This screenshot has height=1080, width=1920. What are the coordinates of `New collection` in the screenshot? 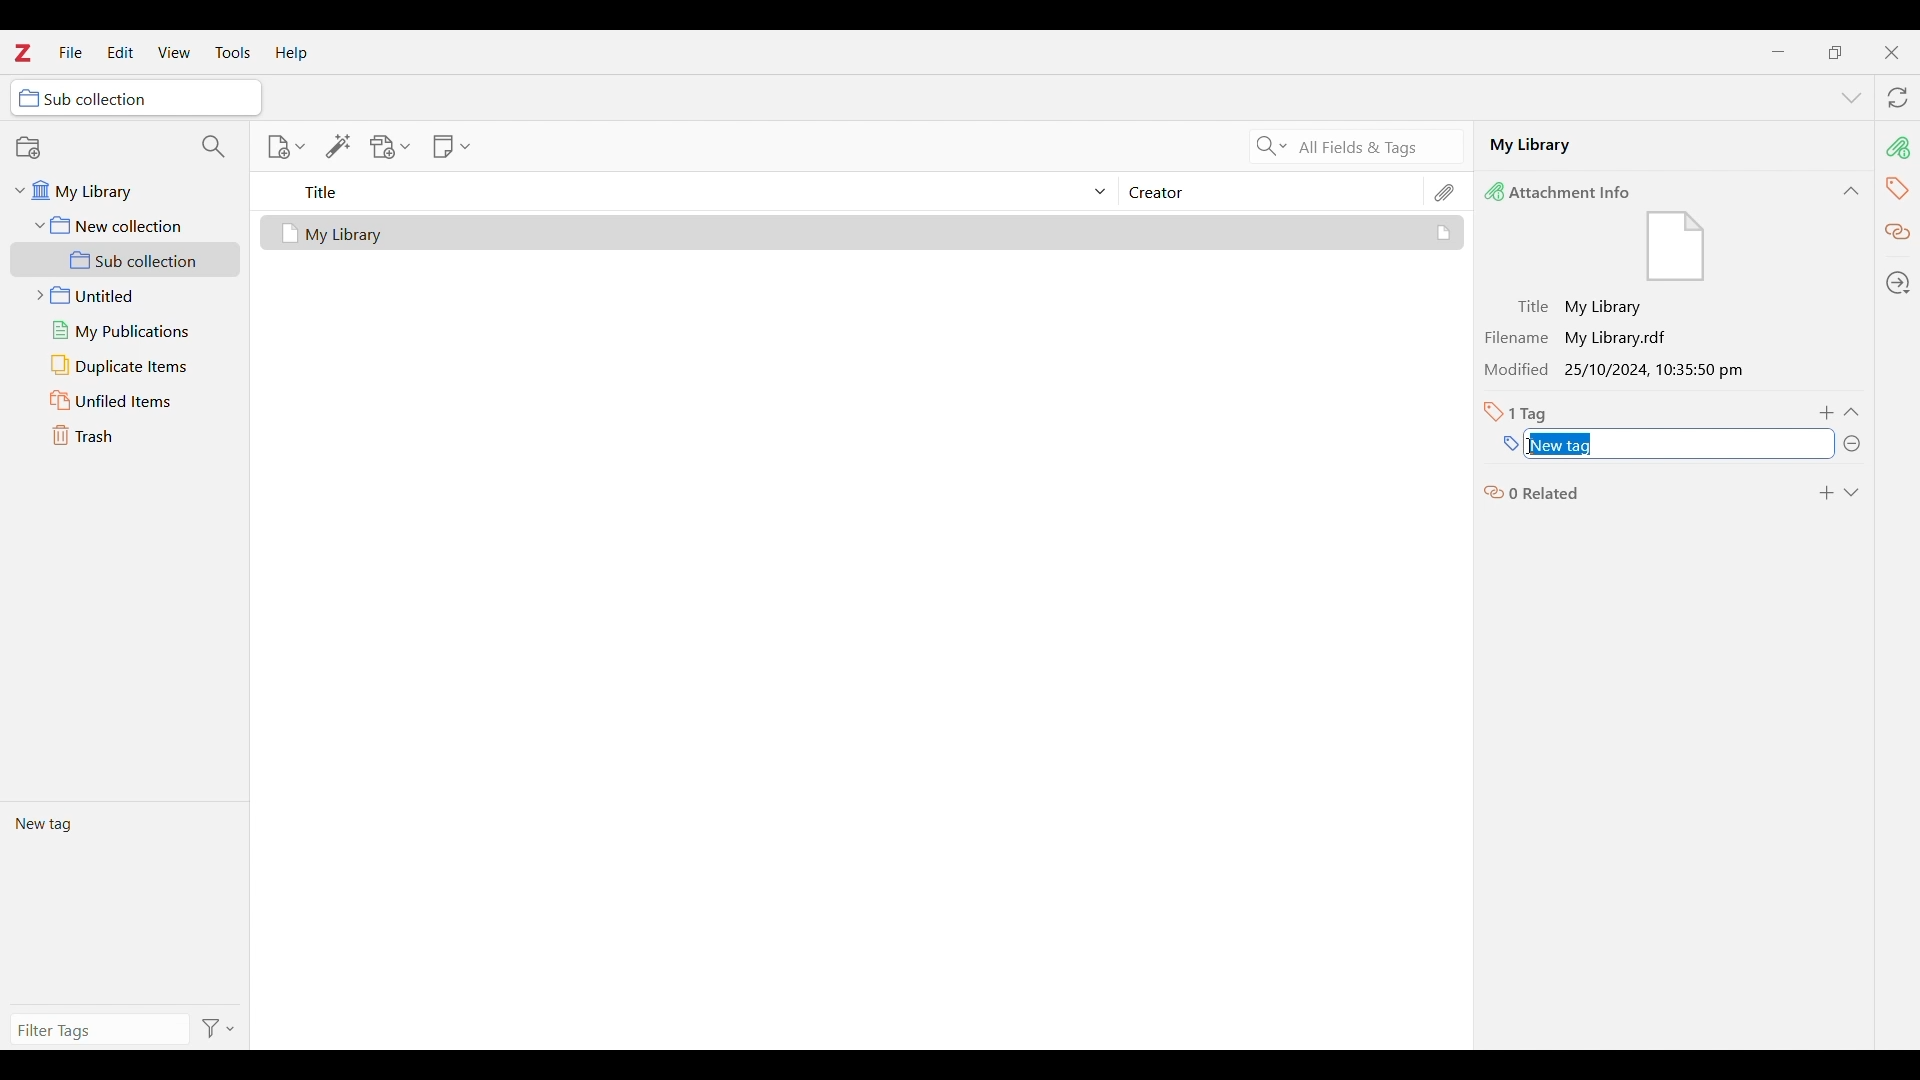 It's located at (28, 147).